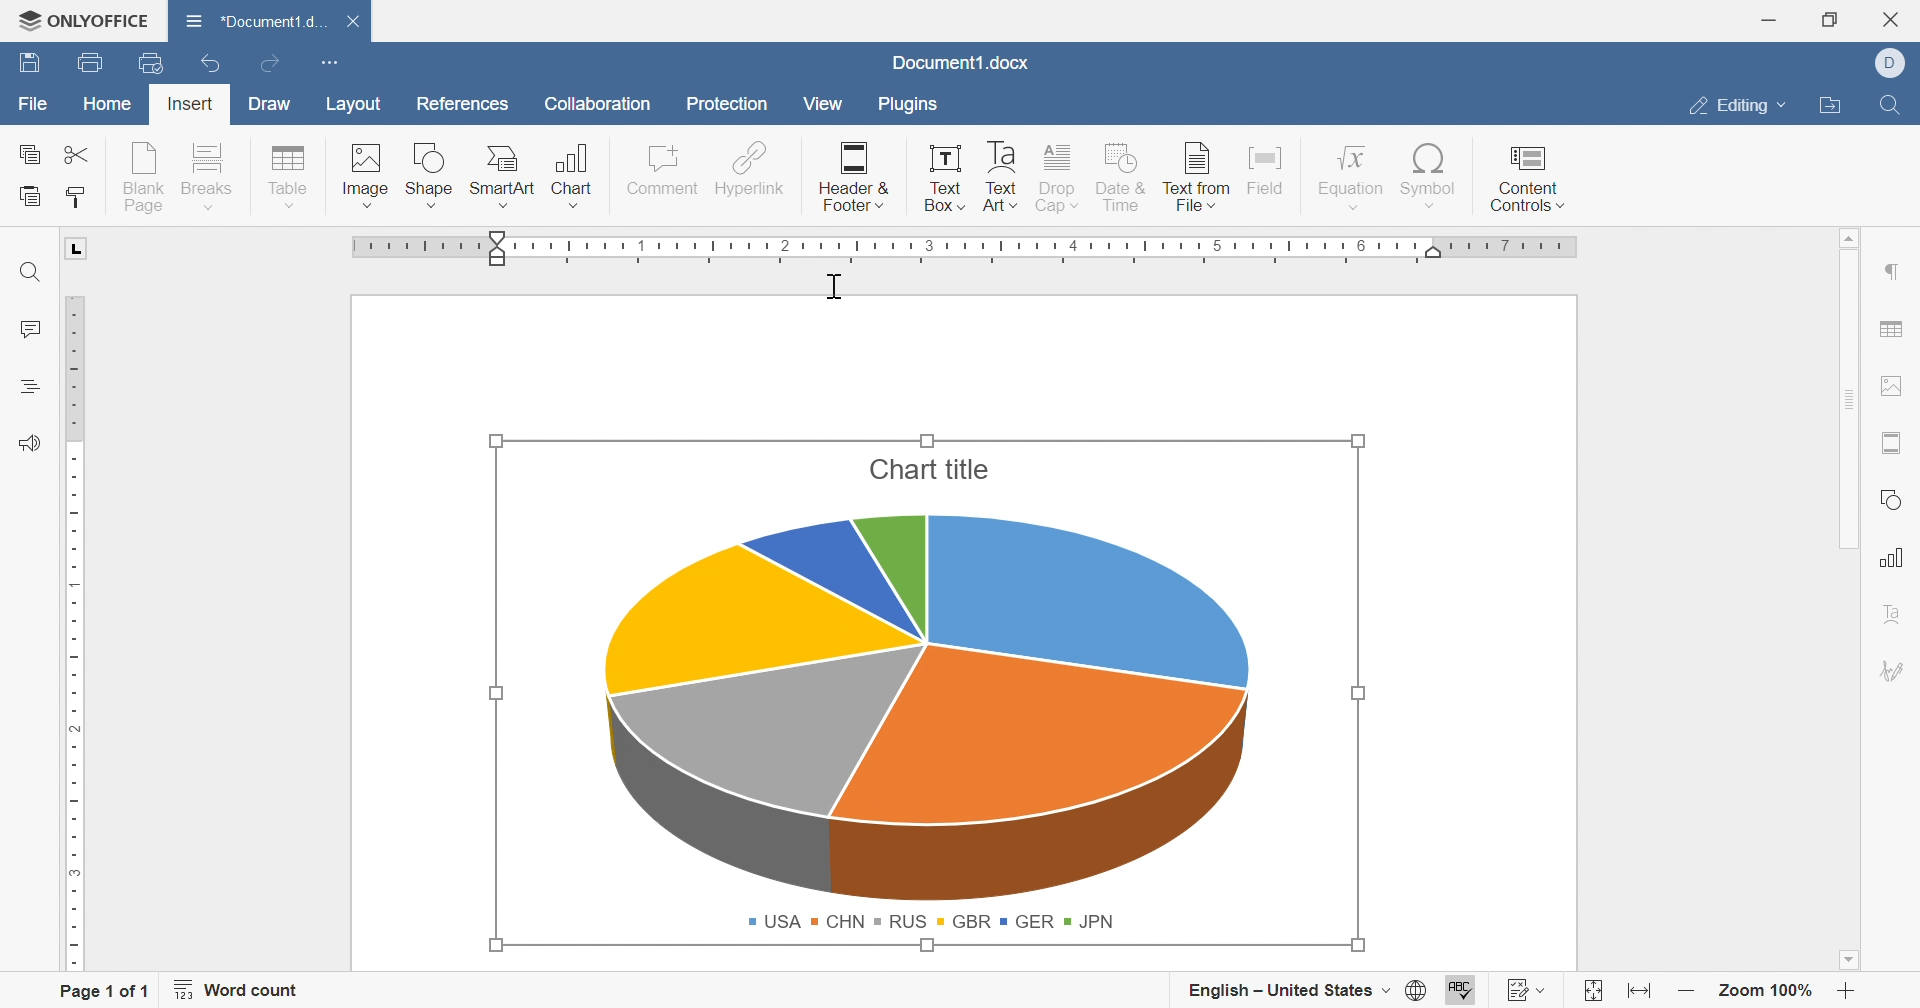  Describe the element at coordinates (240, 989) in the screenshot. I see `Word Count` at that location.